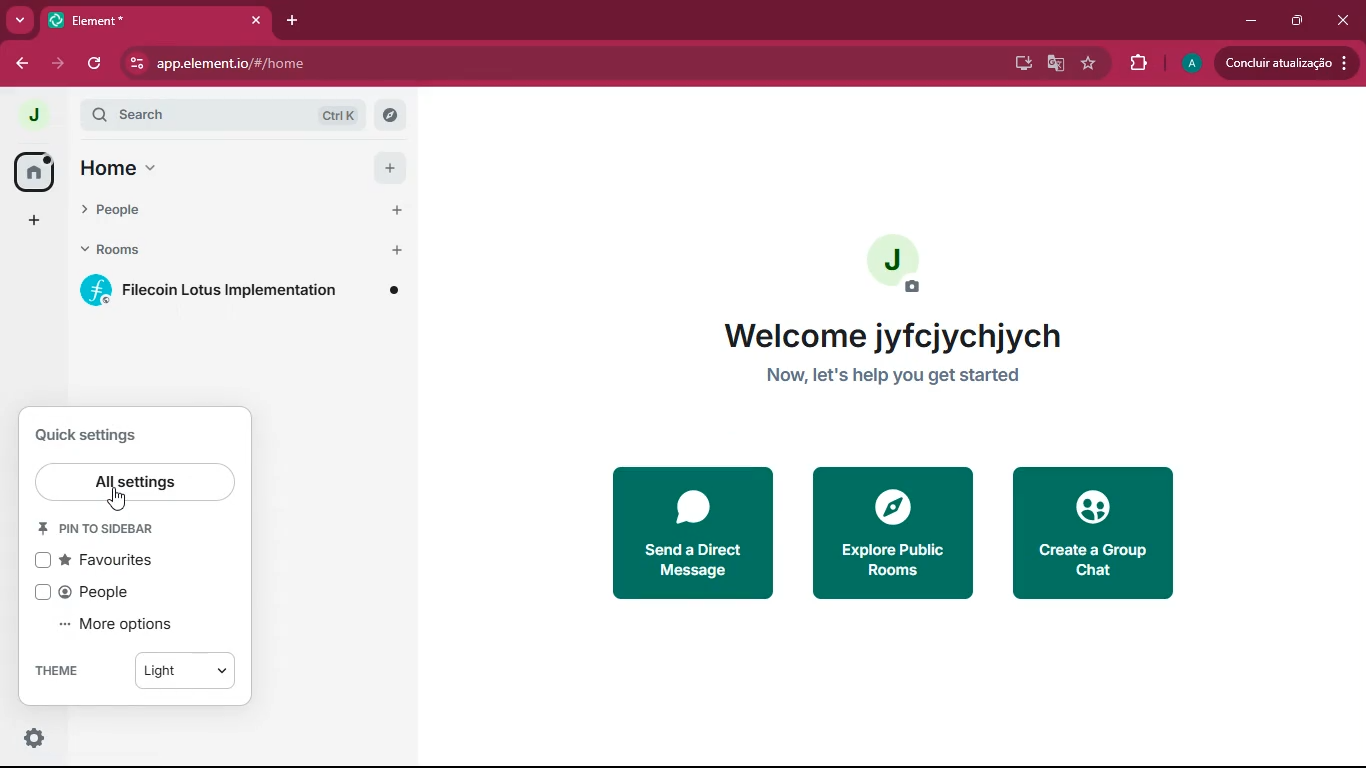 The width and height of the screenshot is (1366, 768). What do you see at coordinates (19, 20) in the screenshot?
I see `more` at bounding box center [19, 20].